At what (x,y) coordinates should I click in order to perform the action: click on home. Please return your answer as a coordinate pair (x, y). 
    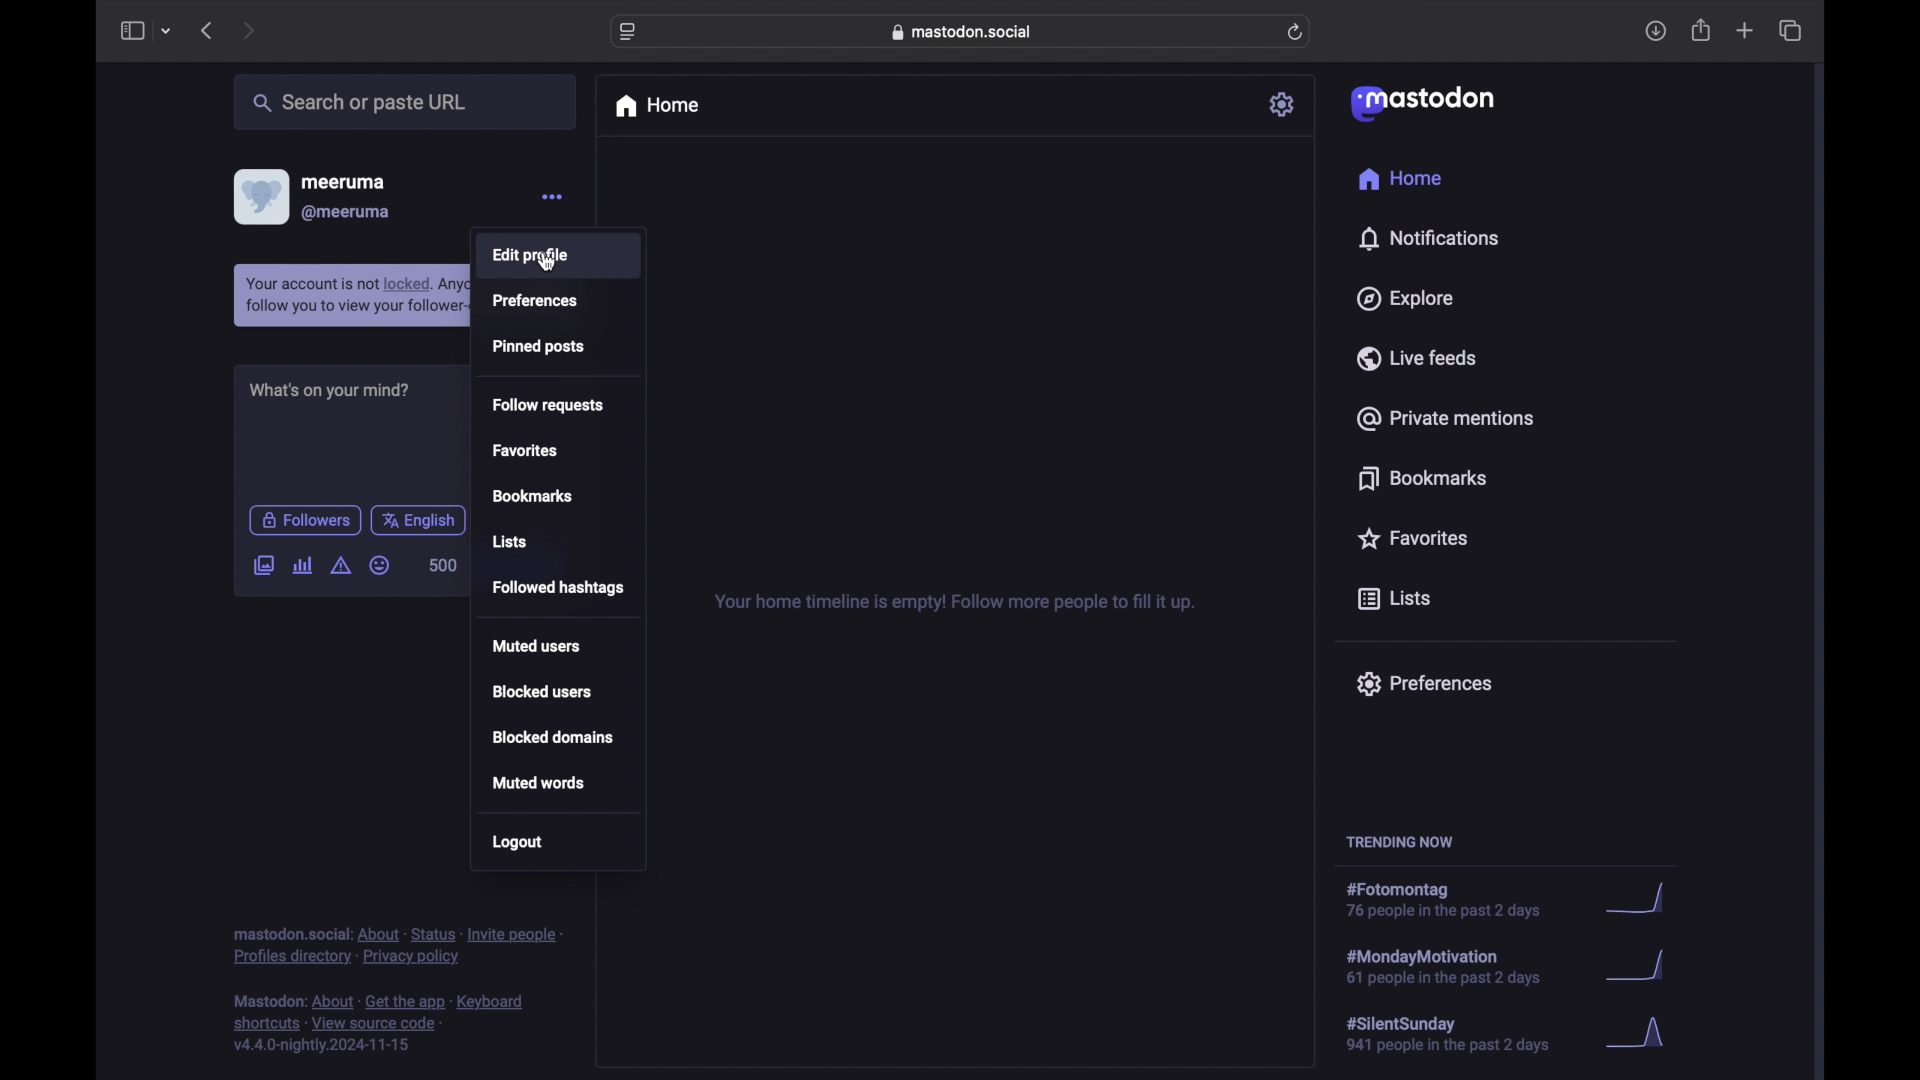
    Looking at the image, I should click on (1400, 179).